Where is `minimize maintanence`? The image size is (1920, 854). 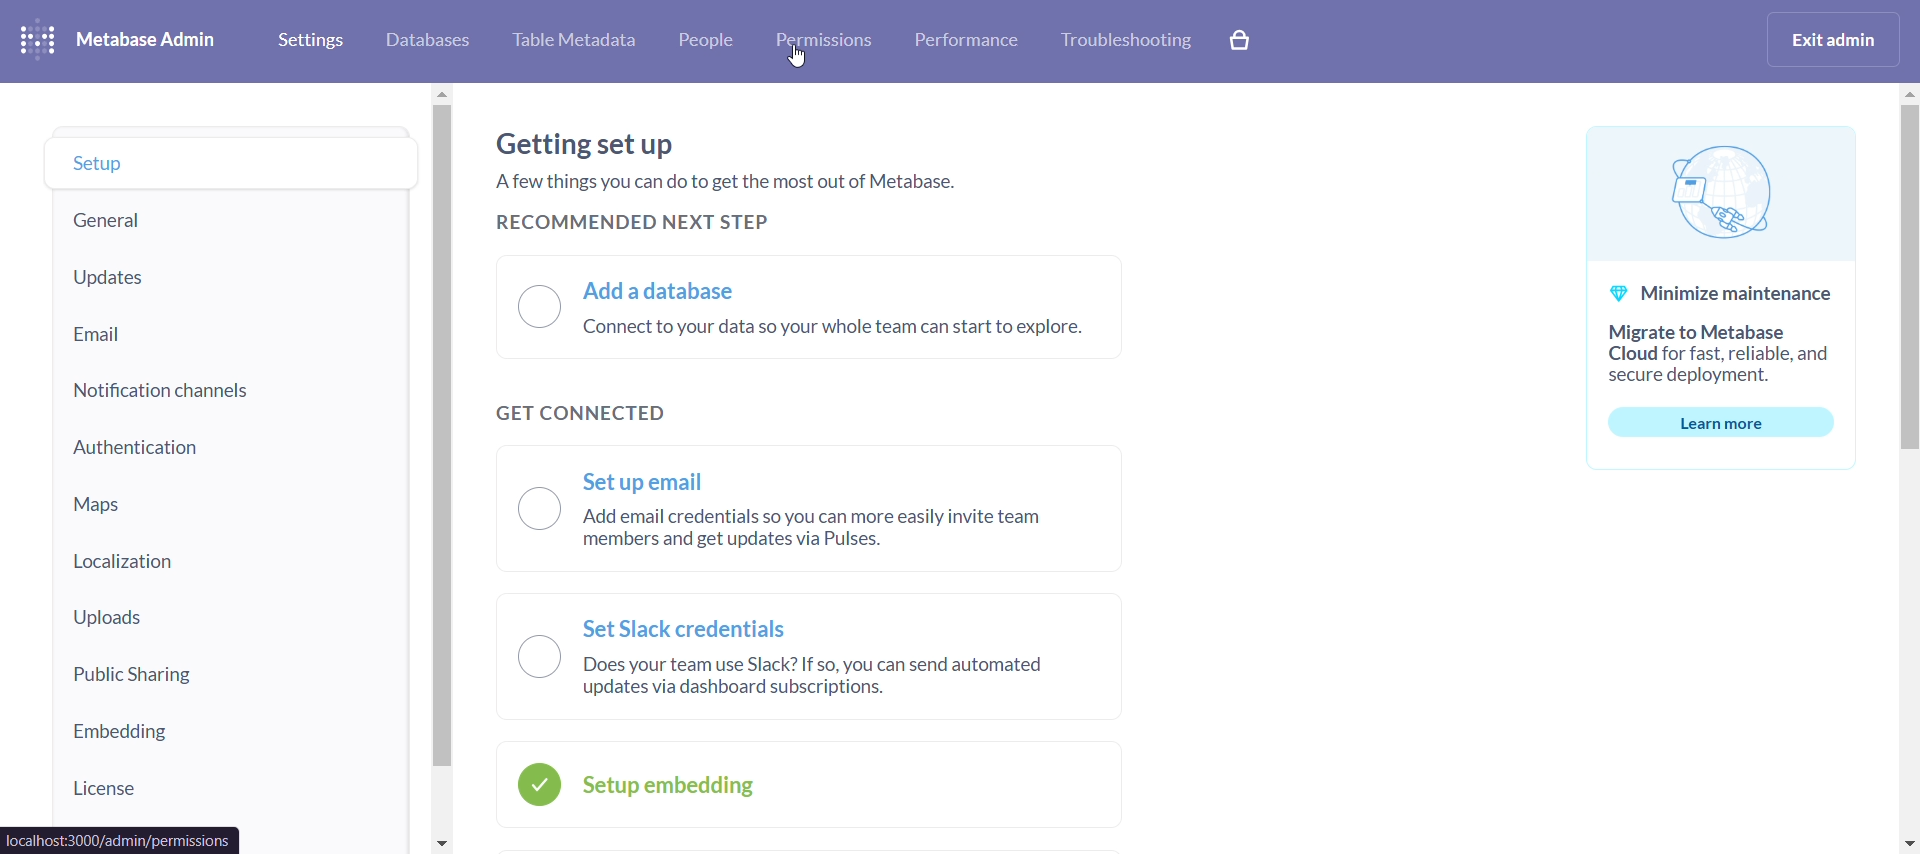 minimize maintanence is located at coordinates (1719, 300).